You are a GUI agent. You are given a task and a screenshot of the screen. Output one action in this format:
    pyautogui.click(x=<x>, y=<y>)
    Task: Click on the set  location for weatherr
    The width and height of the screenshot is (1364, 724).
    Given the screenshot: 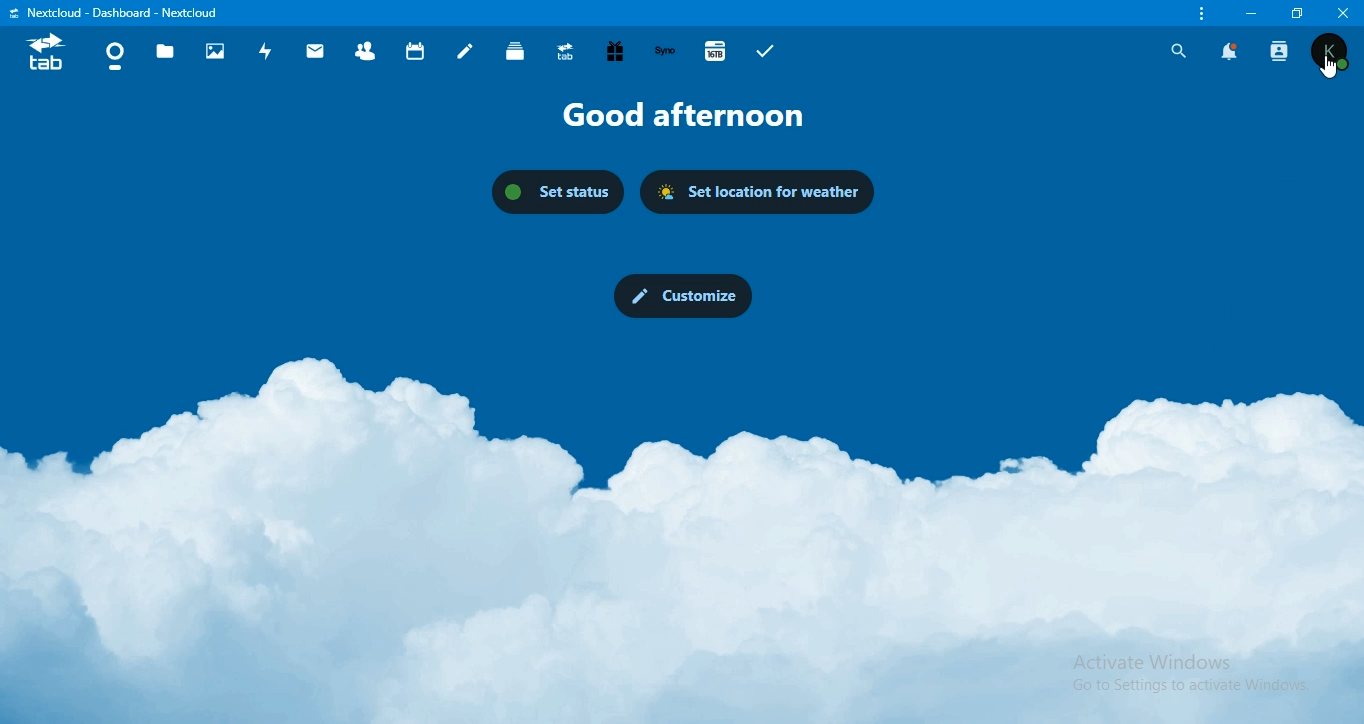 What is the action you would take?
    pyautogui.click(x=758, y=193)
    